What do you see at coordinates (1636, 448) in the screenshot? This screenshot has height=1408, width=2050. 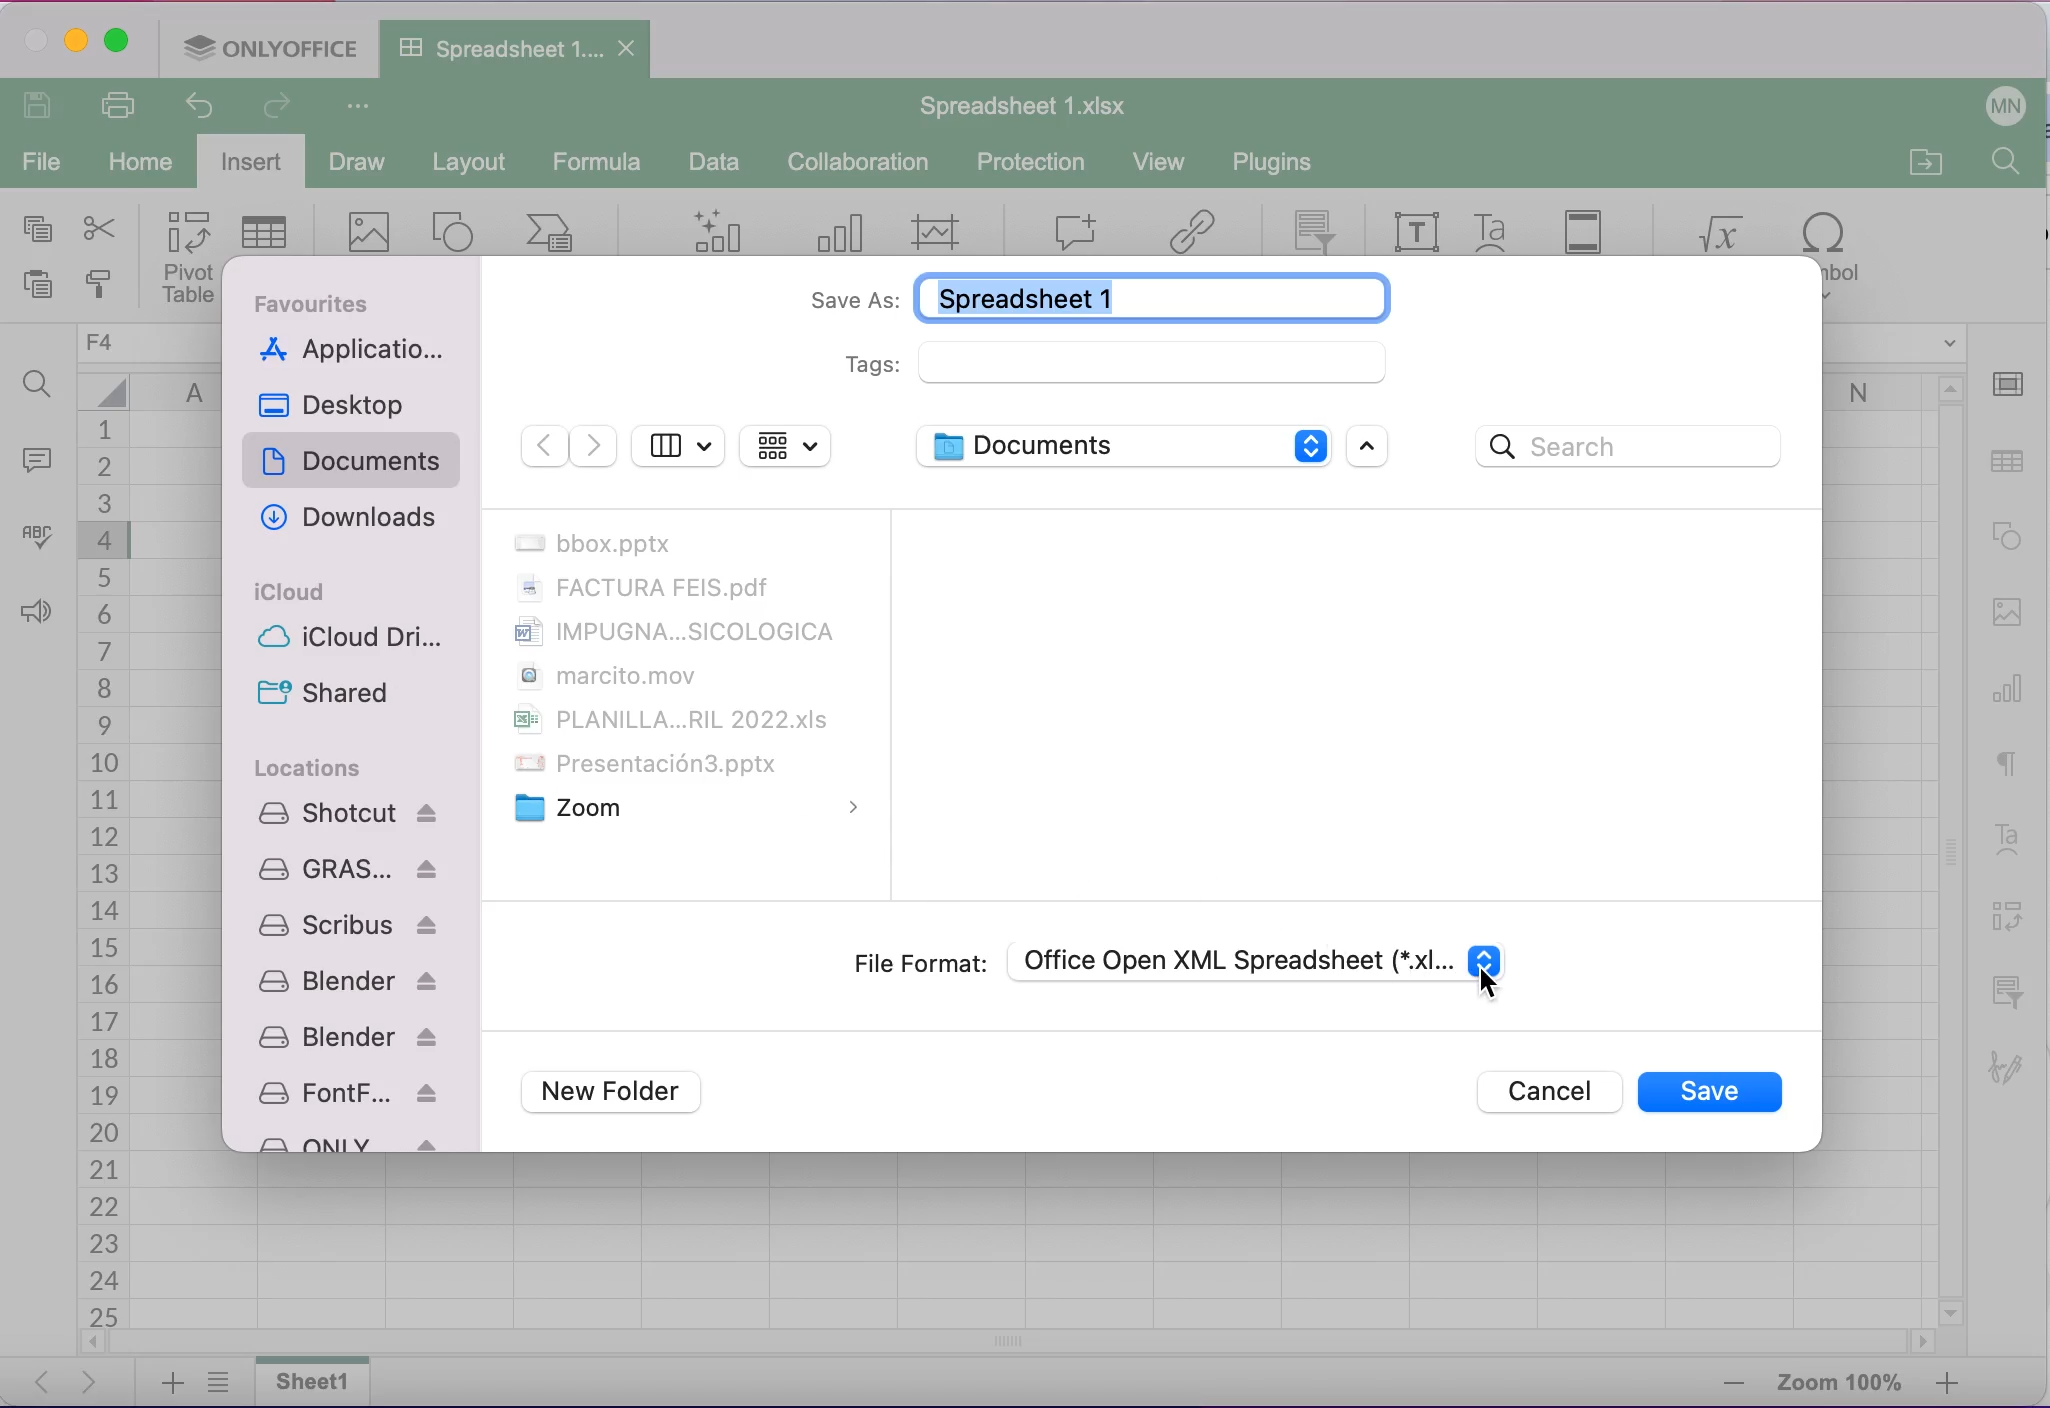 I see `search` at bounding box center [1636, 448].